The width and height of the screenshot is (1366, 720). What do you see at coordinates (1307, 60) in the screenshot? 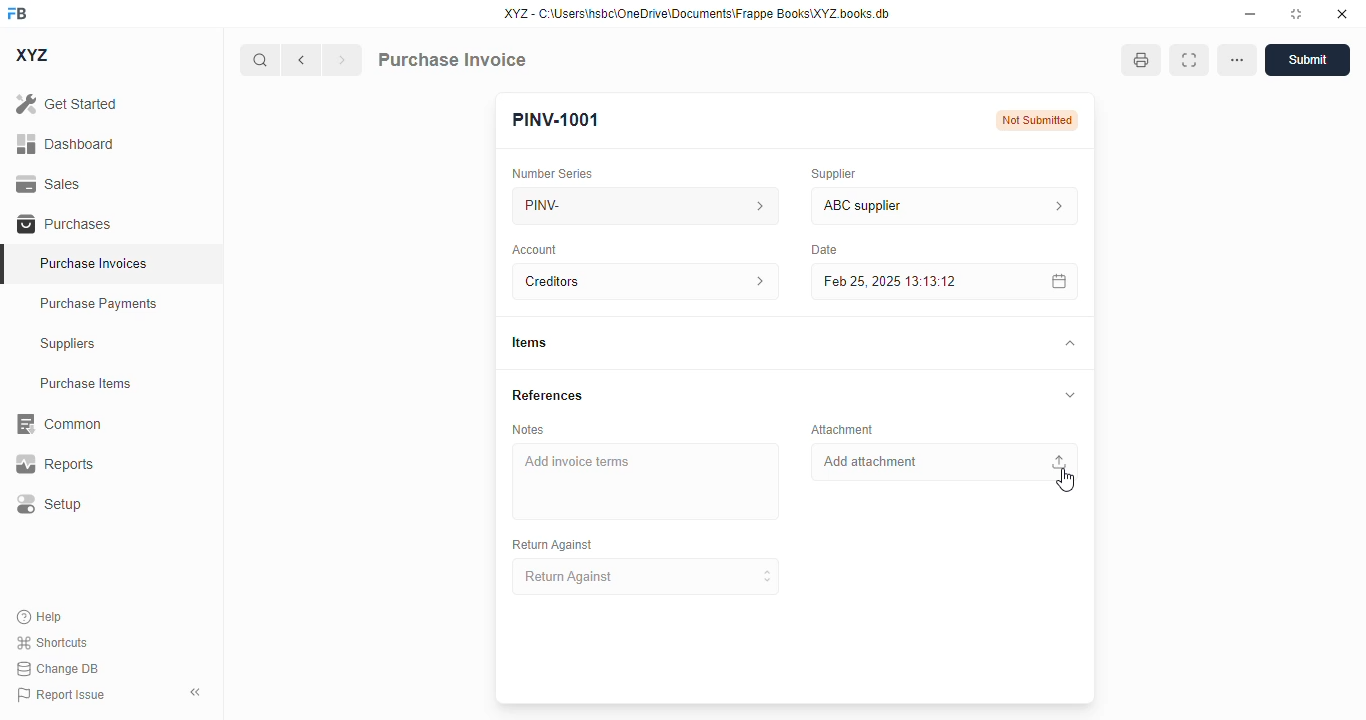
I see `submit` at bounding box center [1307, 60].